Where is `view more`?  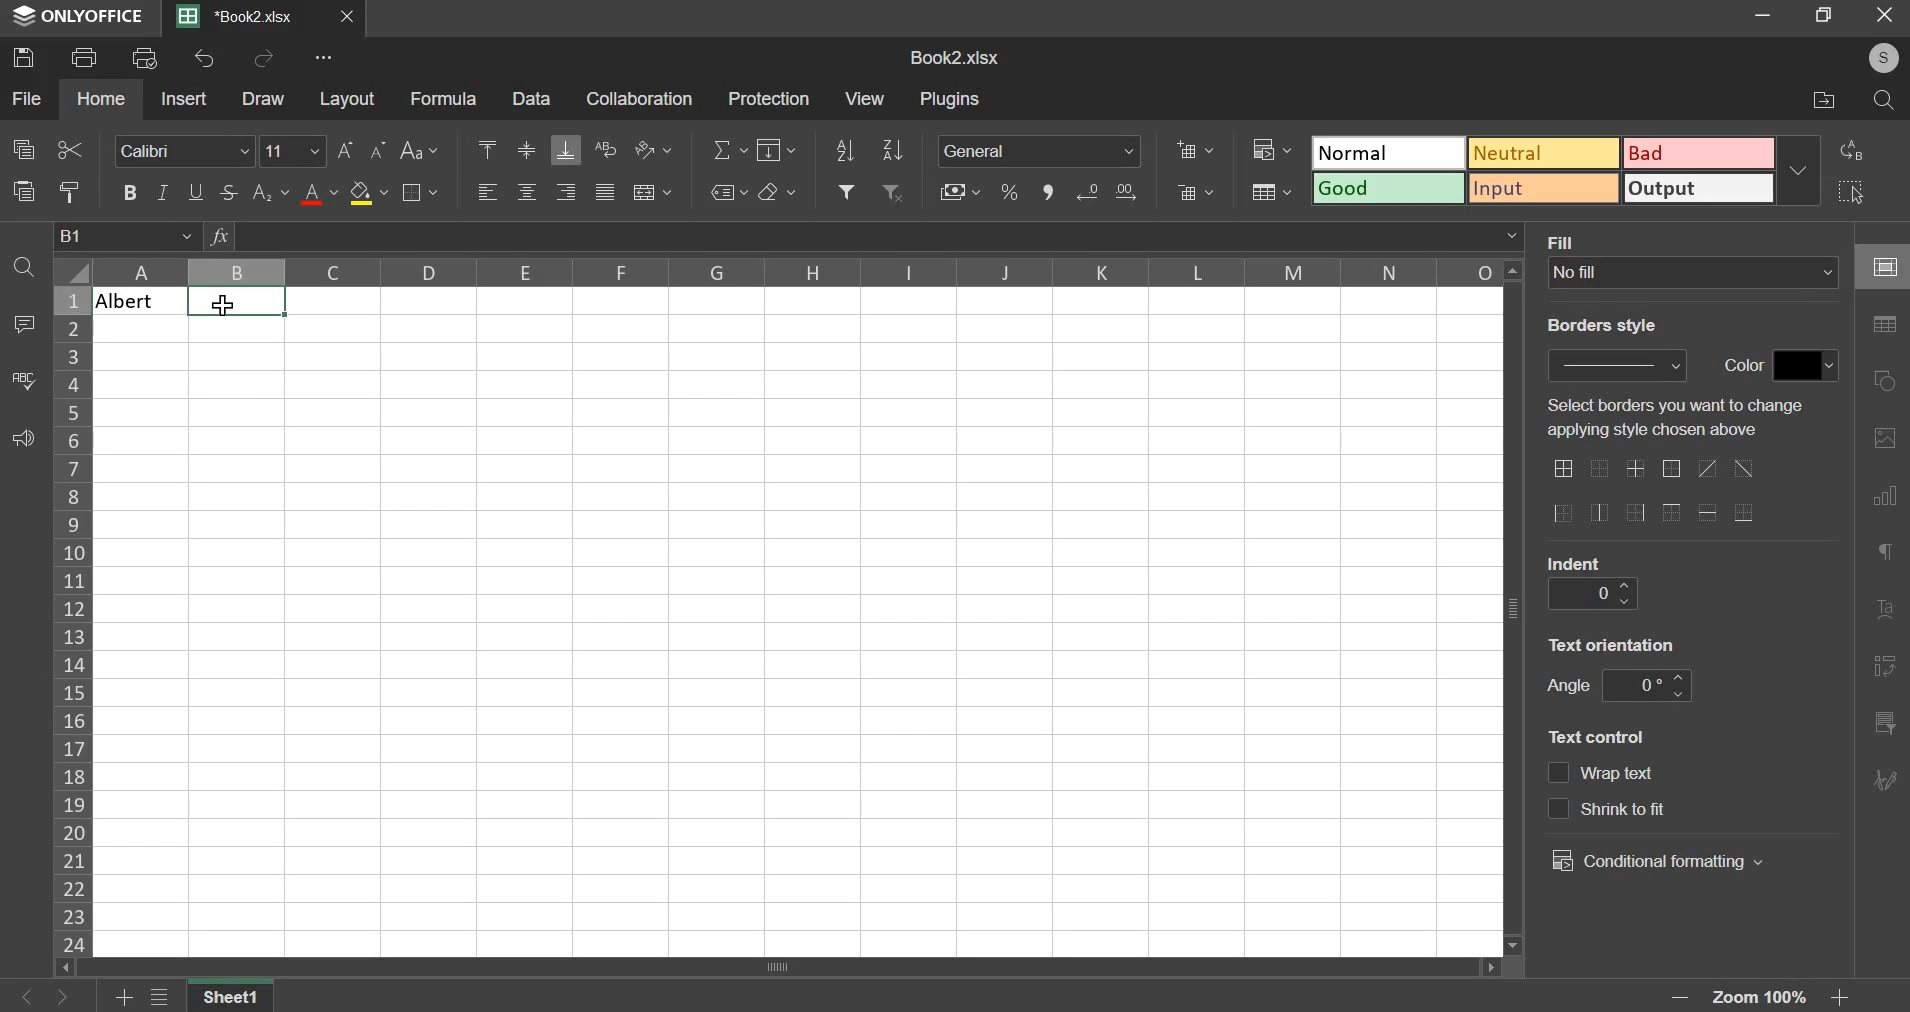
view more is located at coordinates (325, 57).